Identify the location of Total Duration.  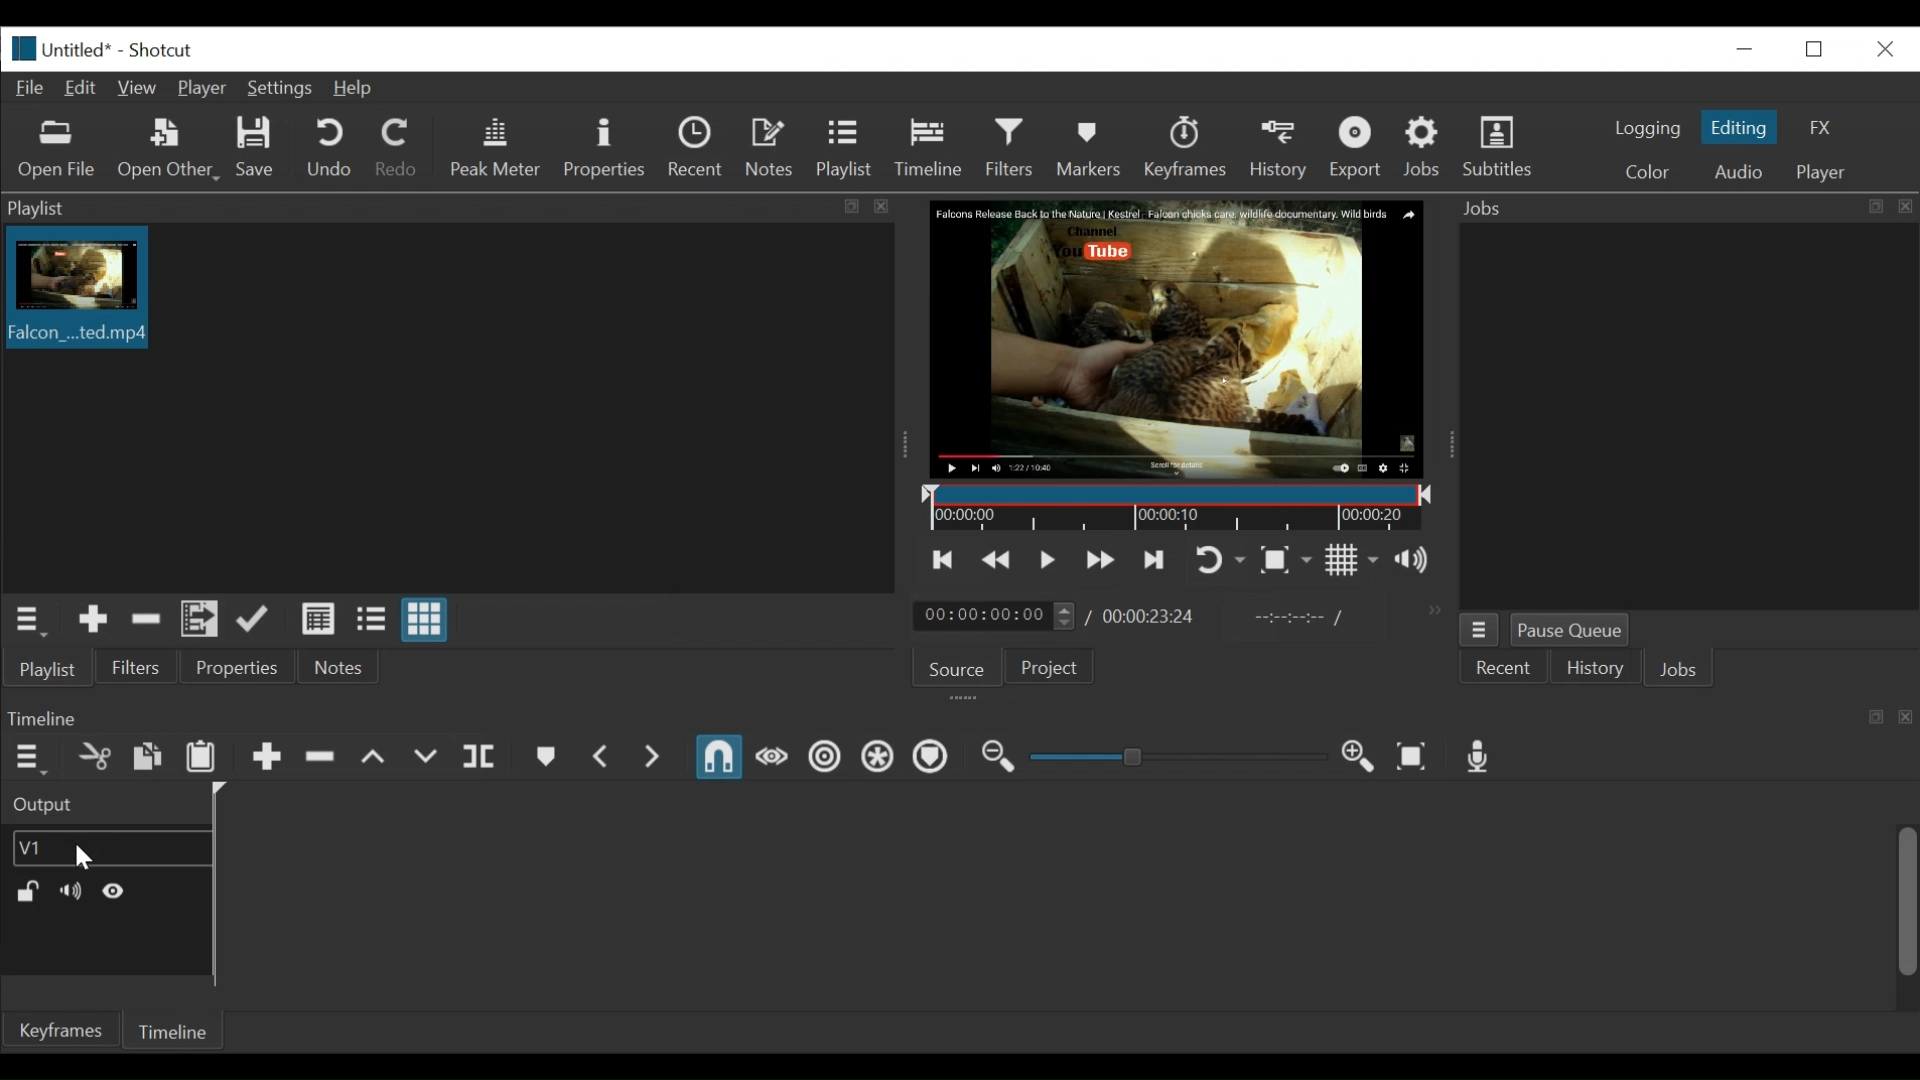
(1151, 617).